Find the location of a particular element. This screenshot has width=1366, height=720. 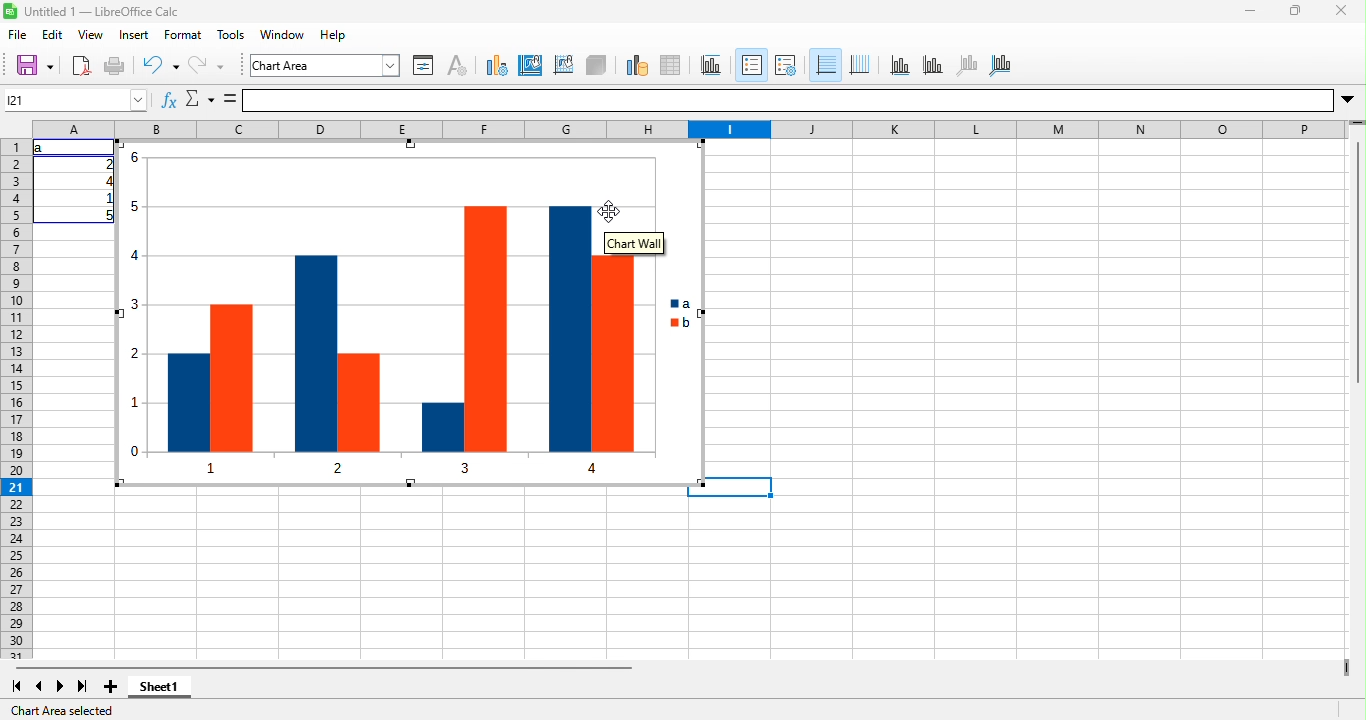

column headings is located at coordinates (691, 129).